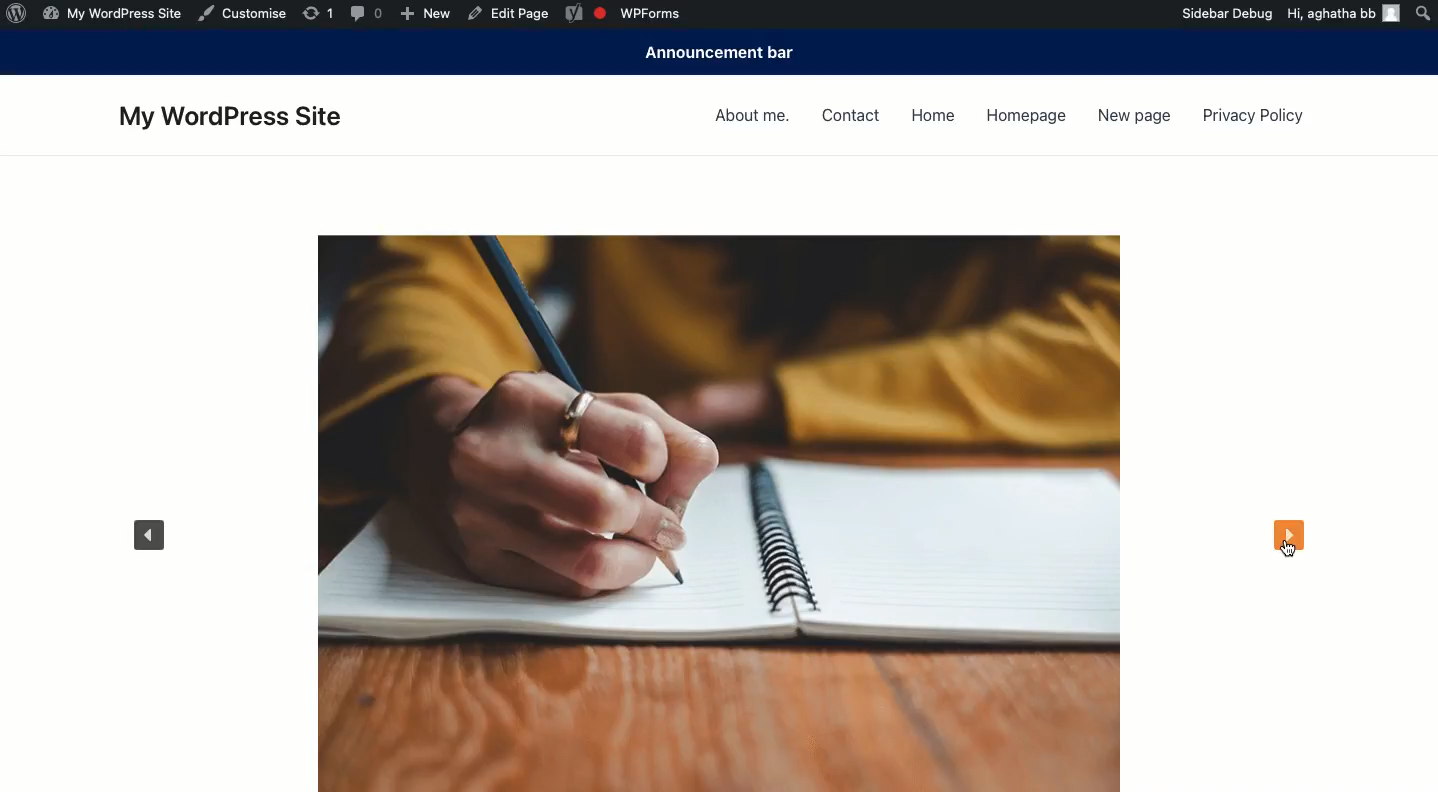 The height and width of the screenshot is (792, 1438). Describe the element at coordinates (1229, 14) in the screenshot. I see `Sidebar debug` at that location.